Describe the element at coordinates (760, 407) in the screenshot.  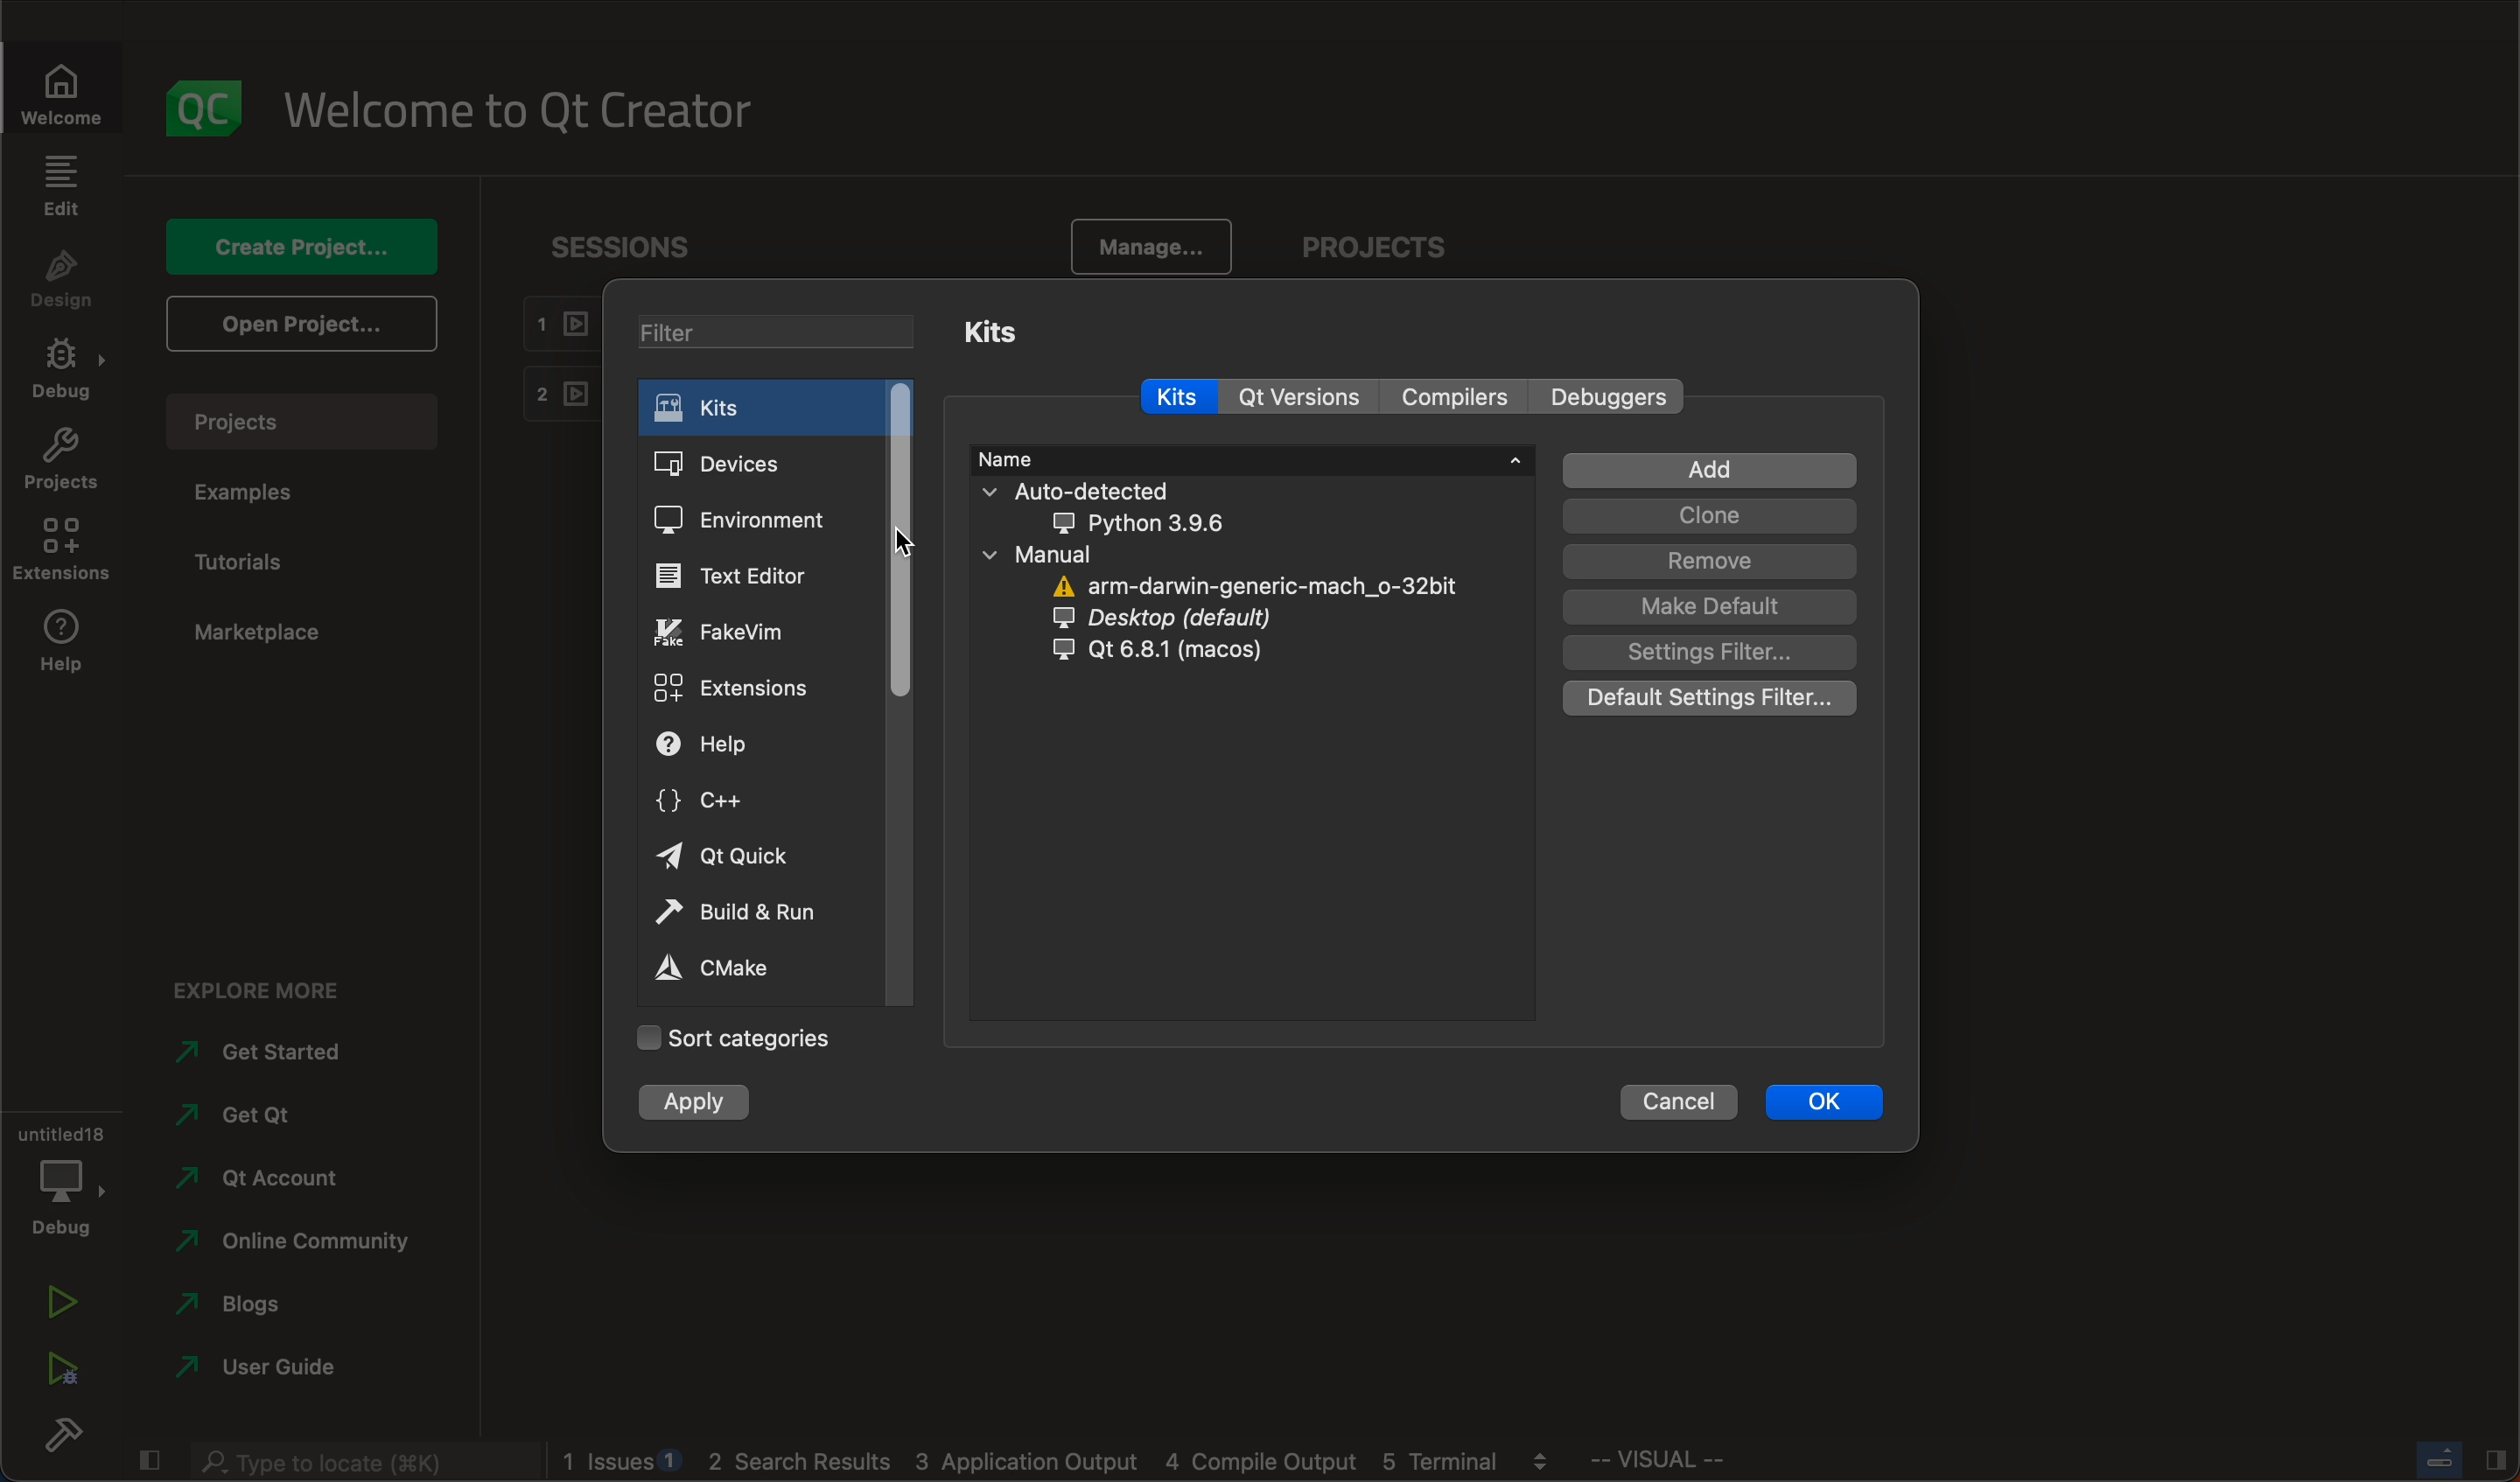
I see `kits` at that location.